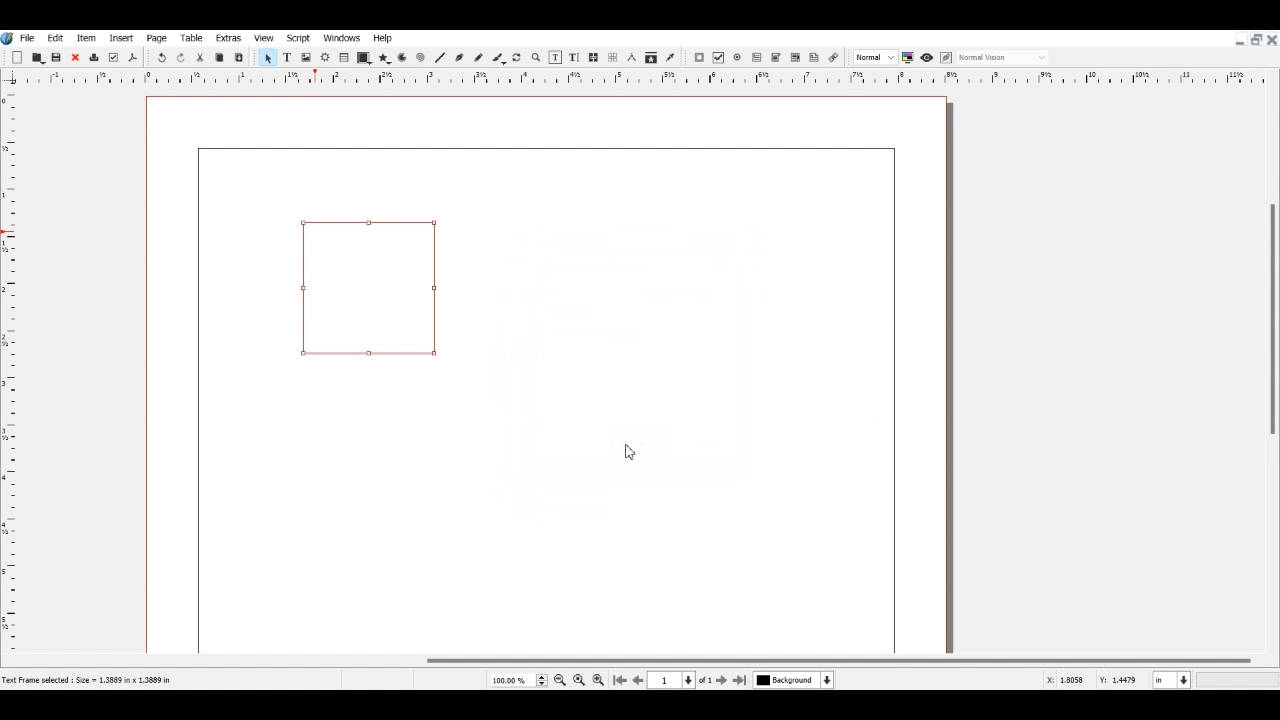 Image resolution: width=1280 pixels, height=720 pixels. What do you see at coordinates (161, 58) in the screenshot?
I see `Undo` at bounding box center [161, 58].